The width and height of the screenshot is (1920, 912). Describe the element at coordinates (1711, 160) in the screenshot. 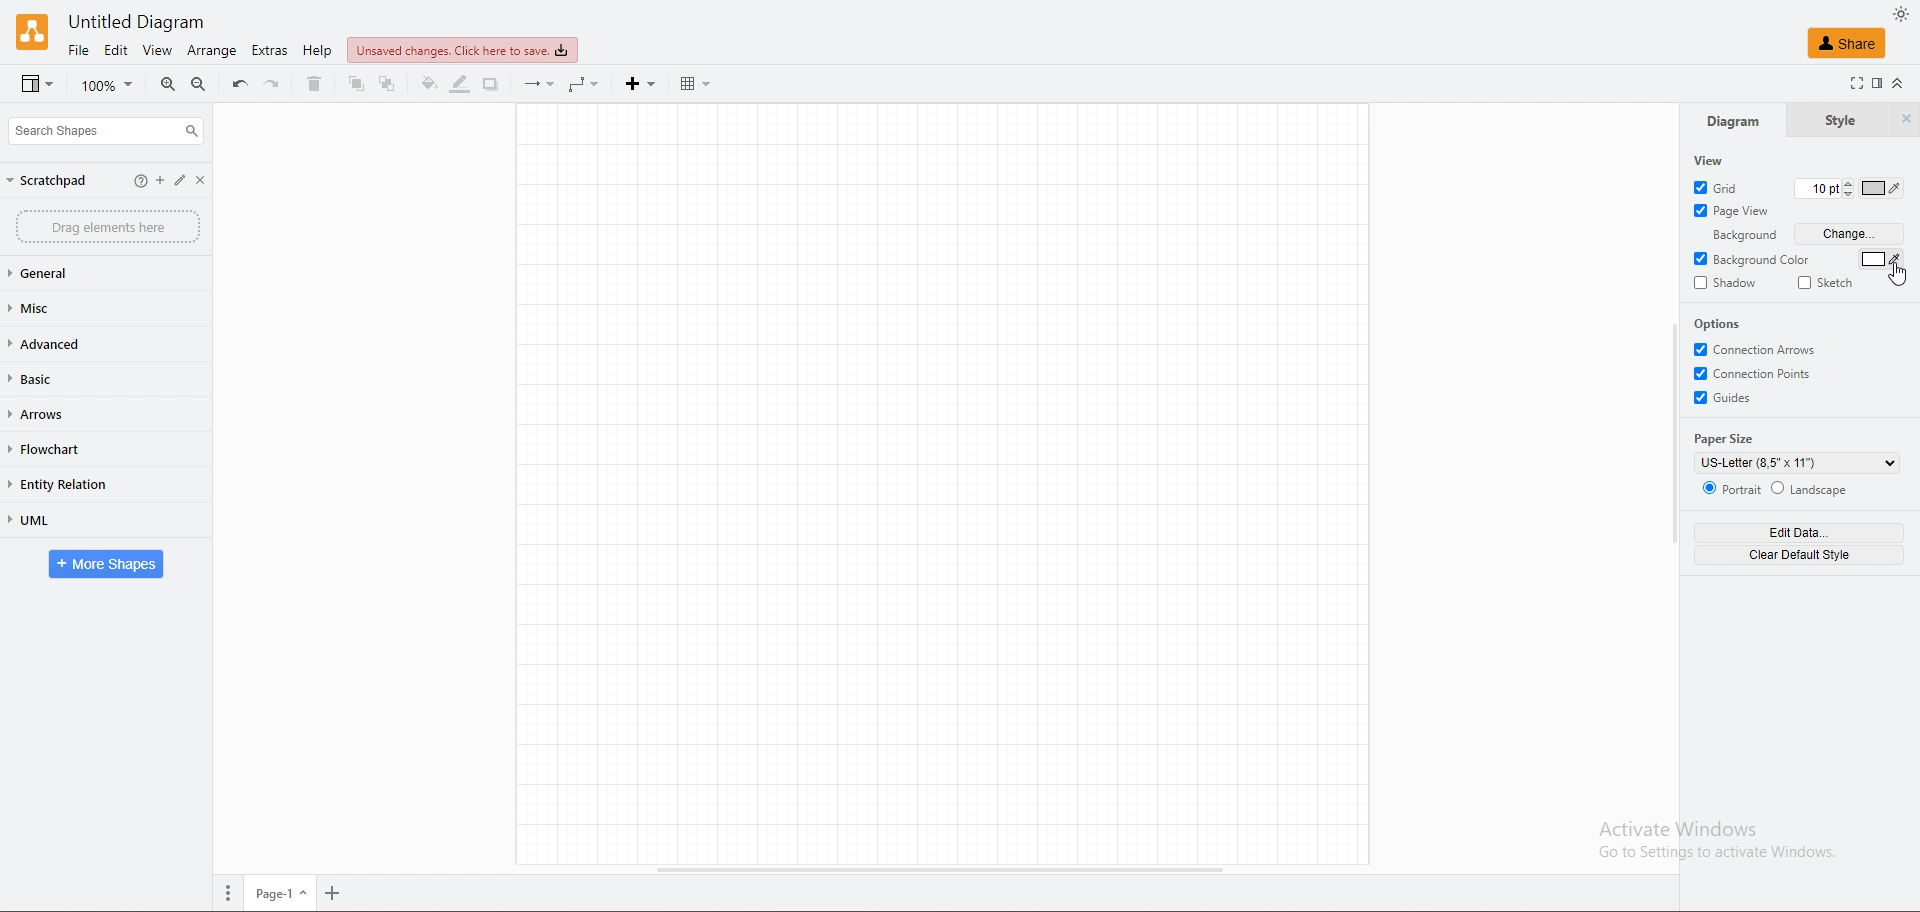

I see `view` at that location.